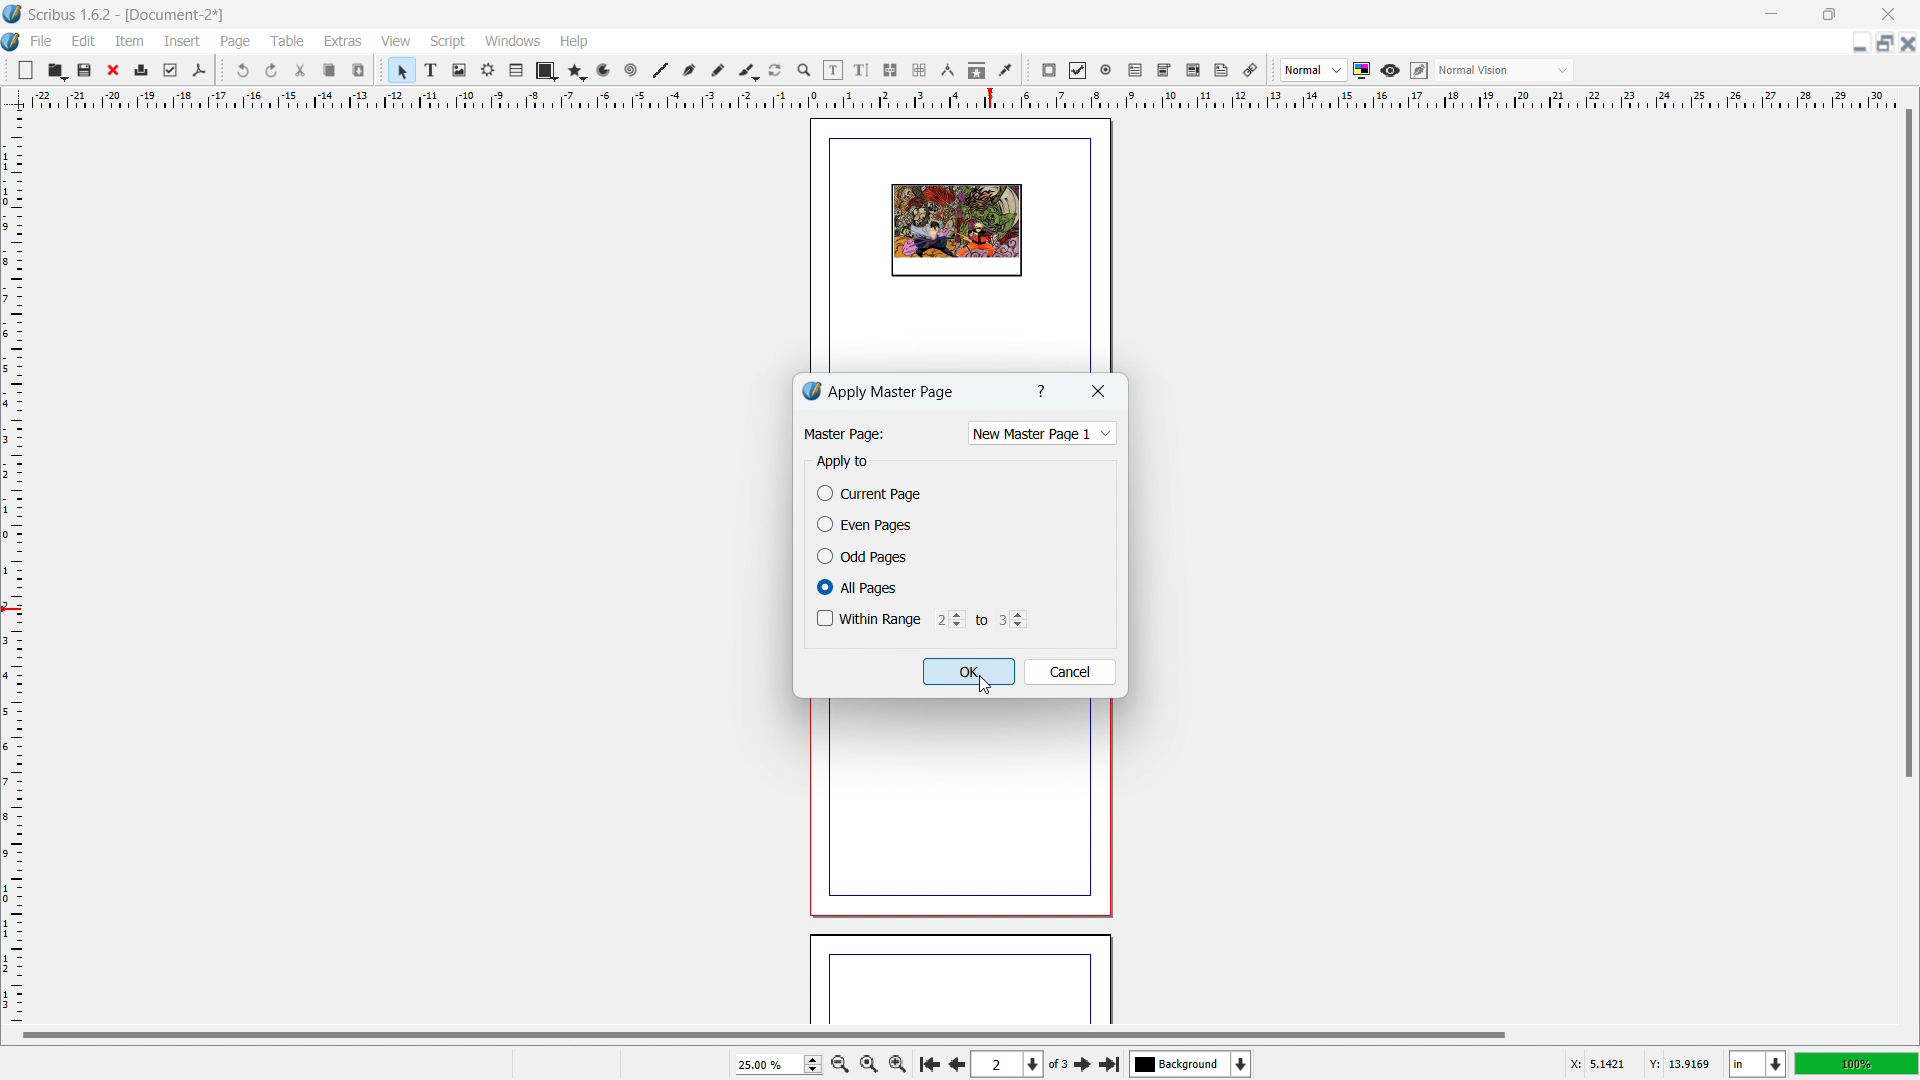  I want to click on ok, so click(969, 672).